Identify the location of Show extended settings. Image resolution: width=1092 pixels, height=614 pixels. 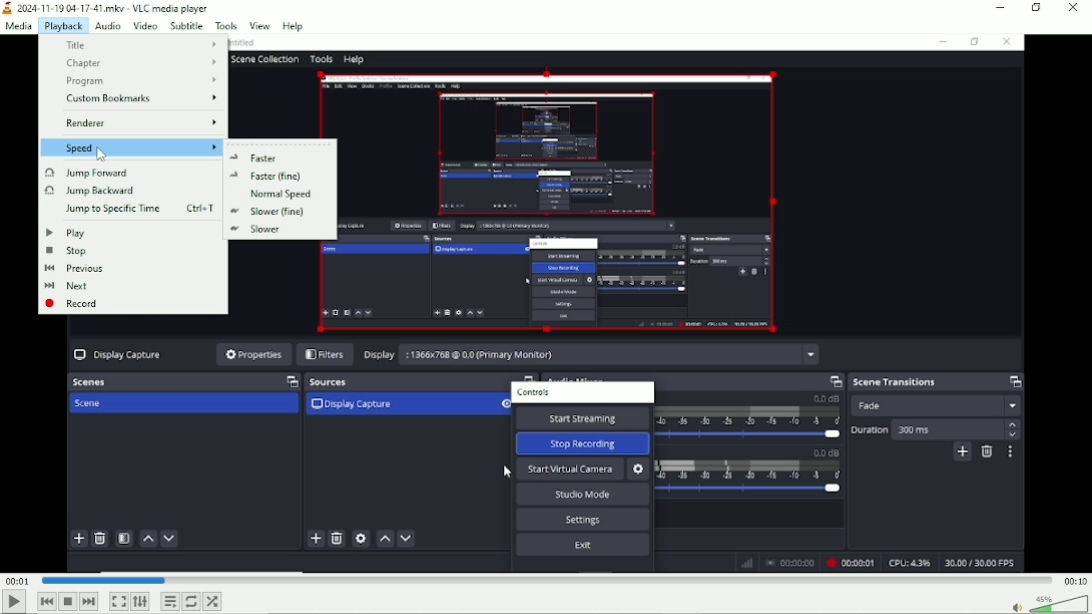
(140, 601).